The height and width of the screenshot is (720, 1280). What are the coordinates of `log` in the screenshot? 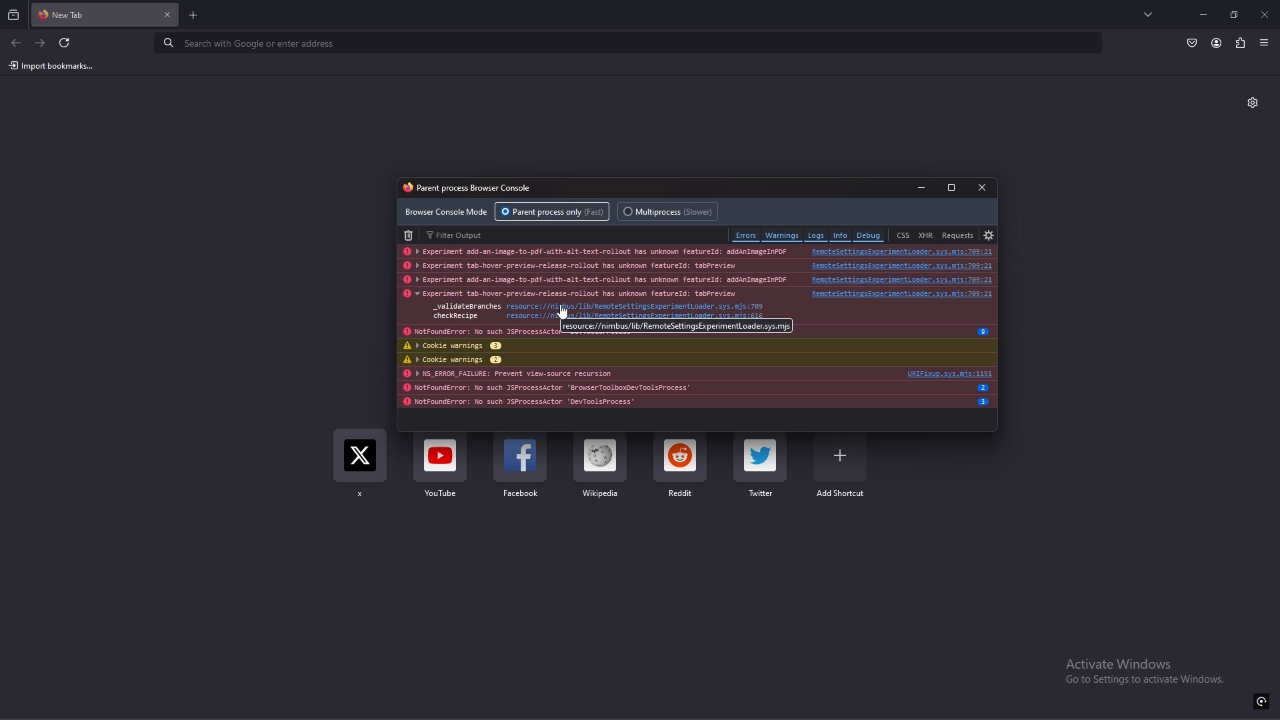 It's located at (587, 373).